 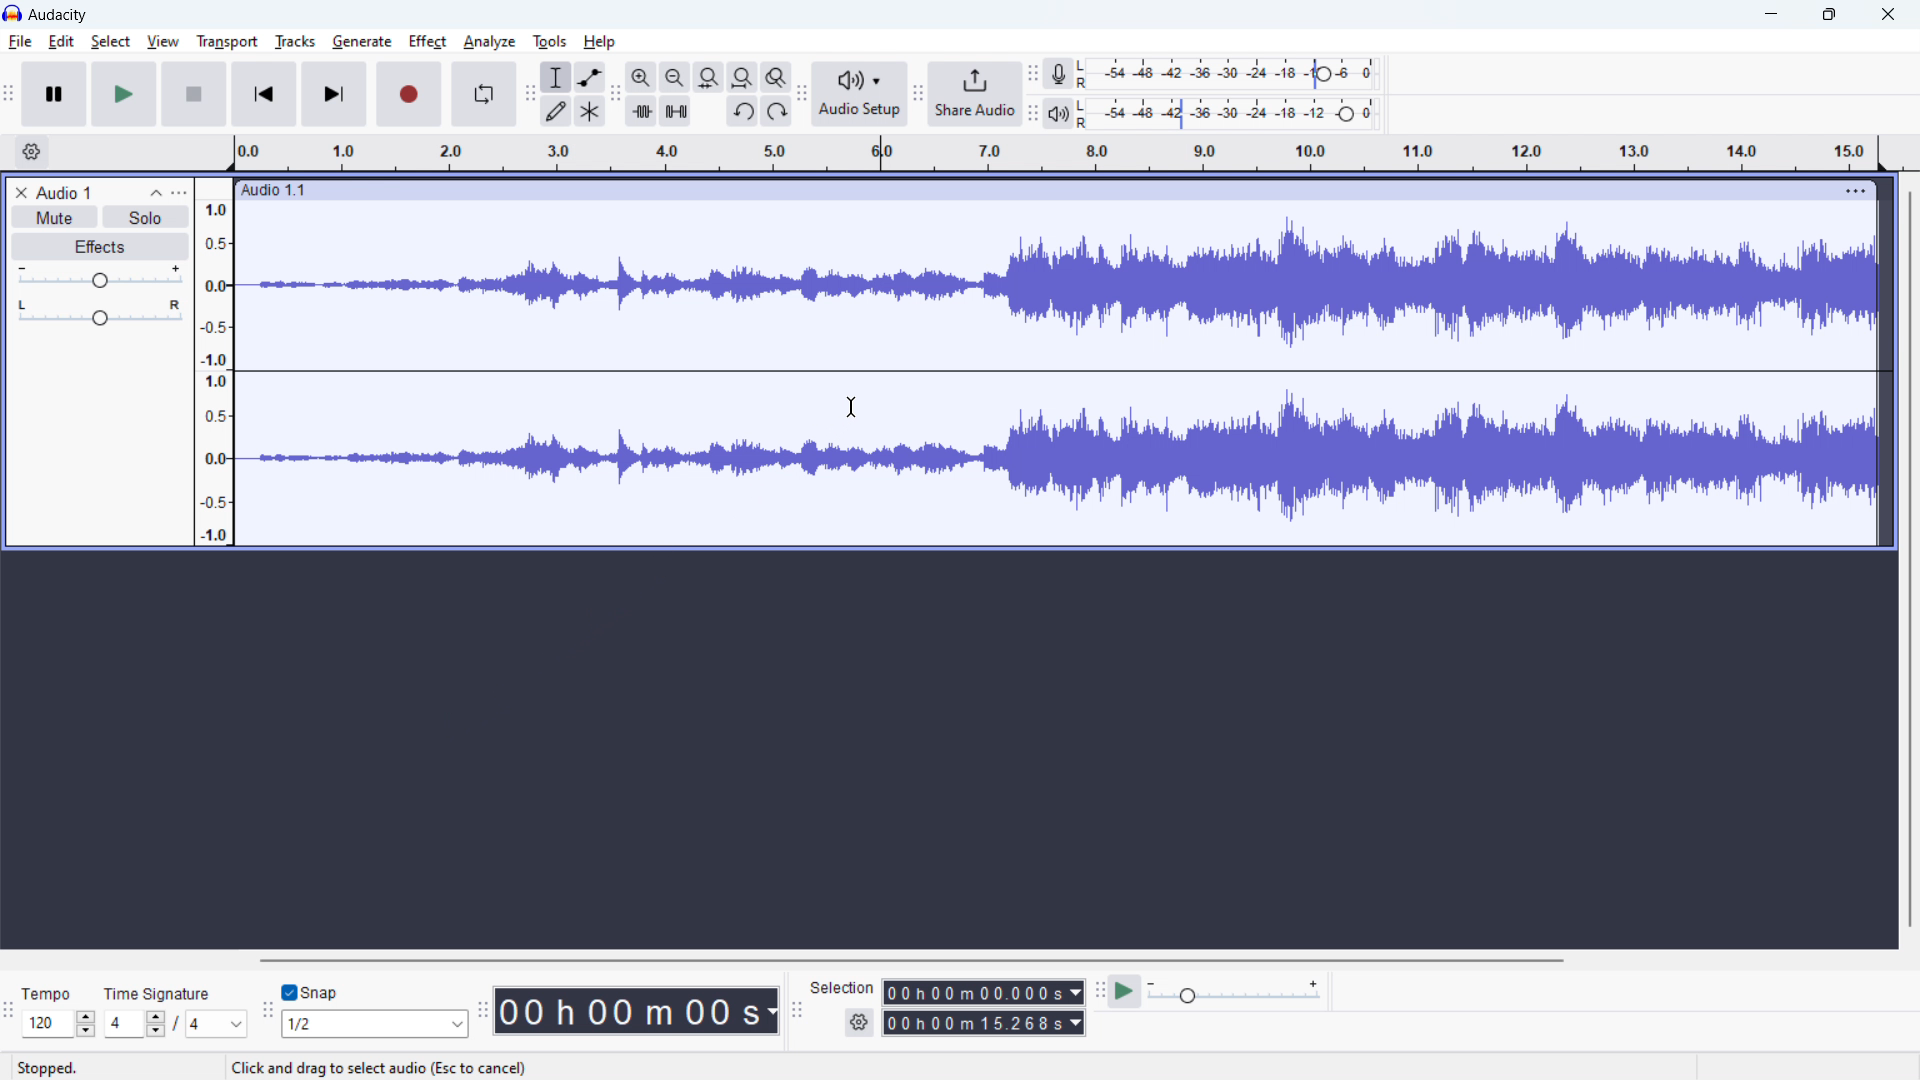 What do you see at coordinates (1240, 115) in the screenshot?
I see `playback level` at bounding box center [1240, 115].